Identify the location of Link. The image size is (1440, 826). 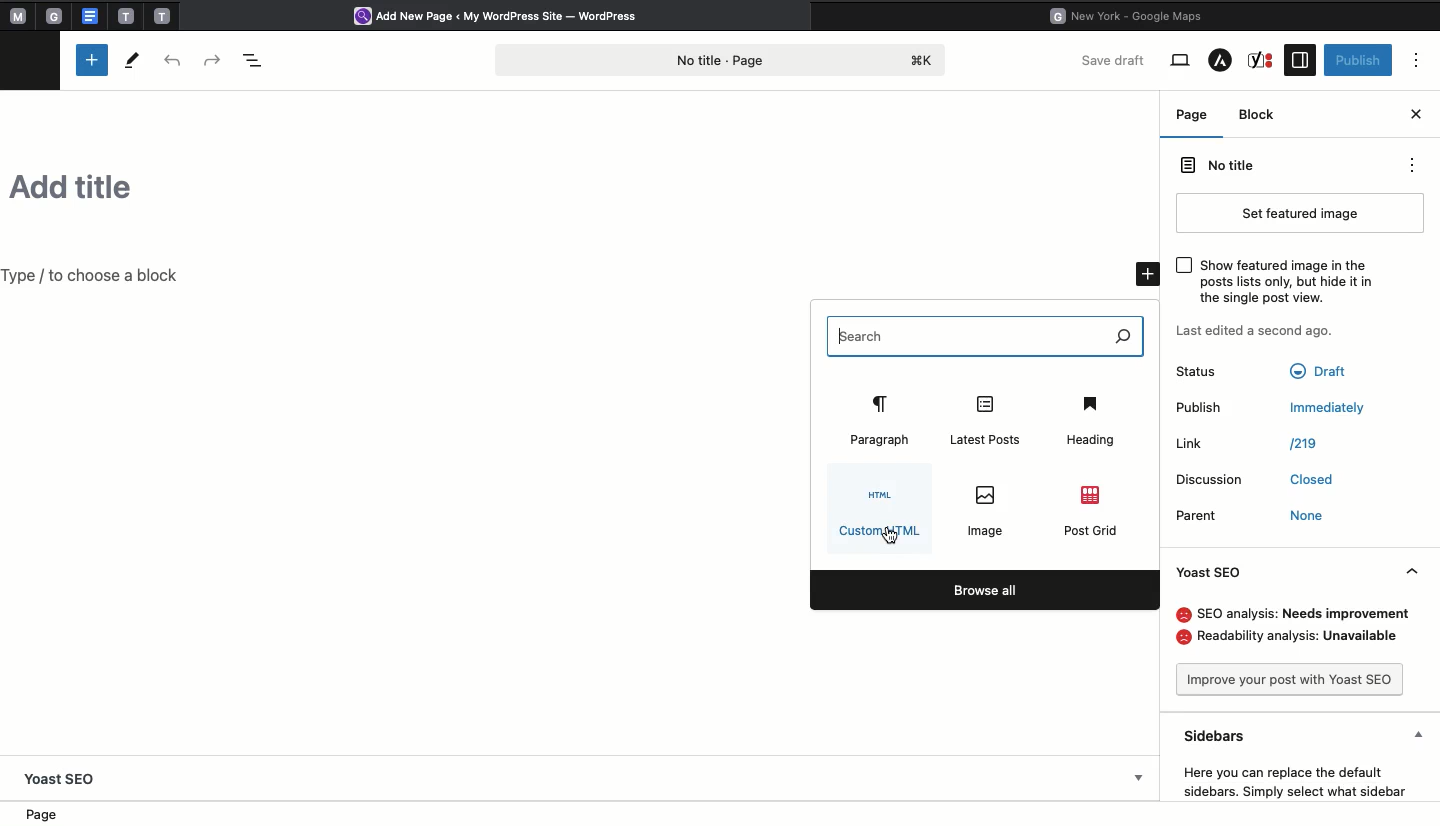
(1247, 446).